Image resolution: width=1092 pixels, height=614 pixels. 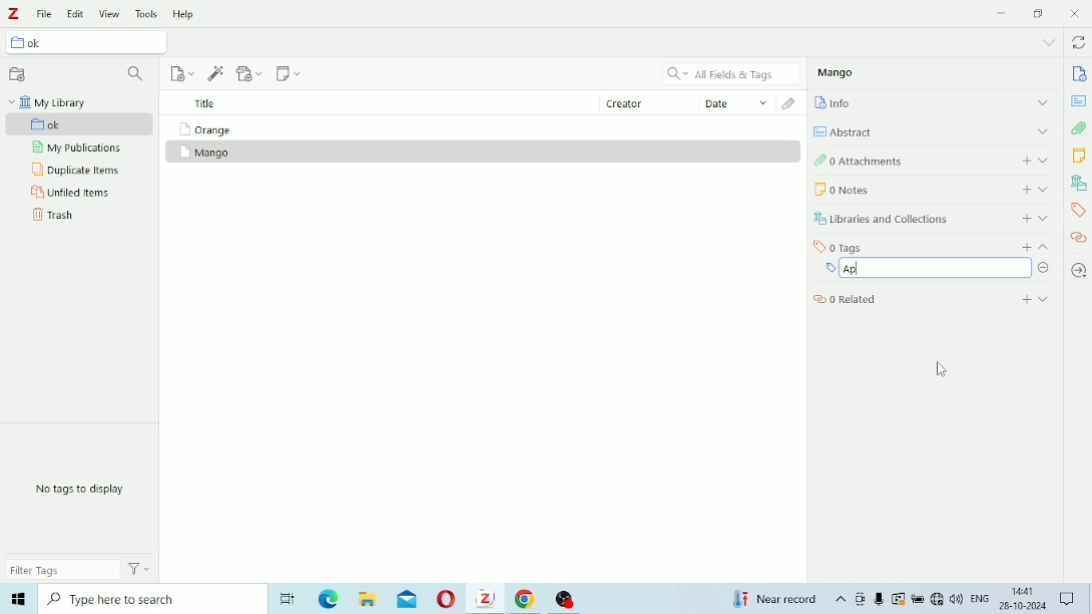 I want to click on Filter Collections, so click(x=138, y=75).